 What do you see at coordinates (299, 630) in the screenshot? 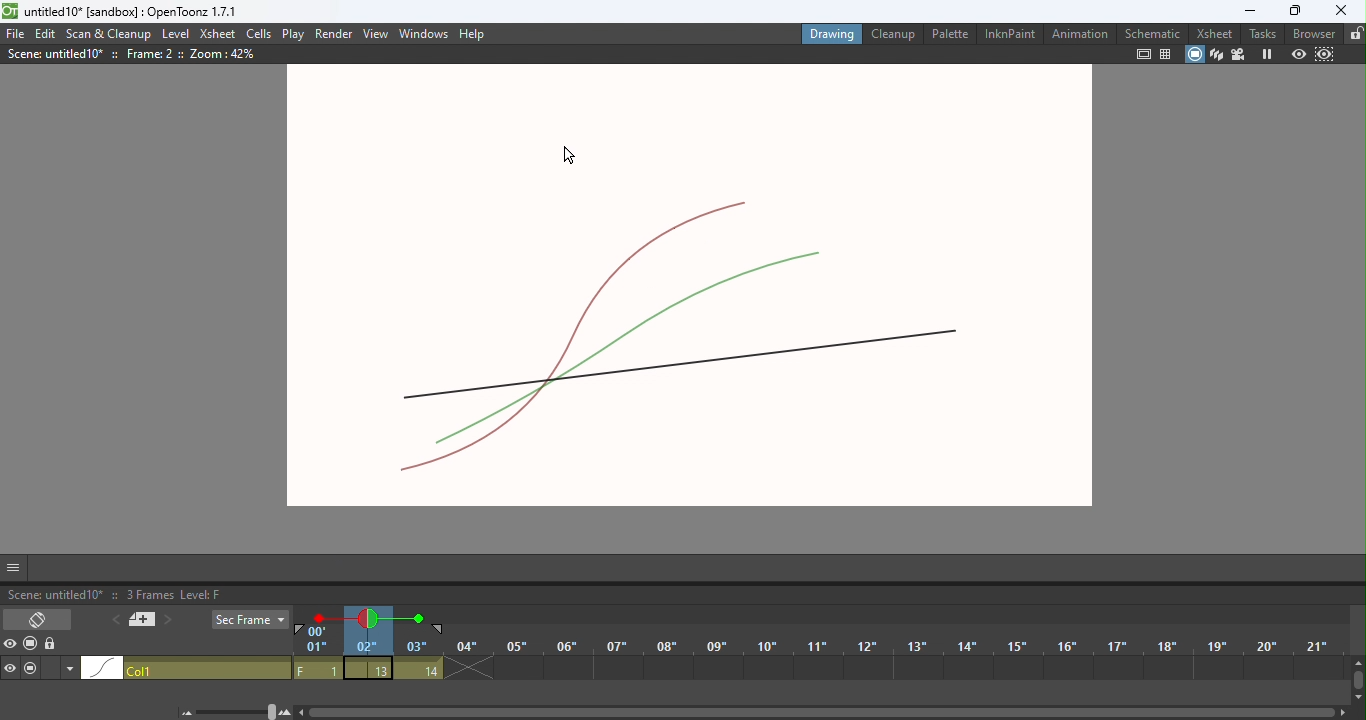
I see `Playback start marker` at bounding box center [299, 630].